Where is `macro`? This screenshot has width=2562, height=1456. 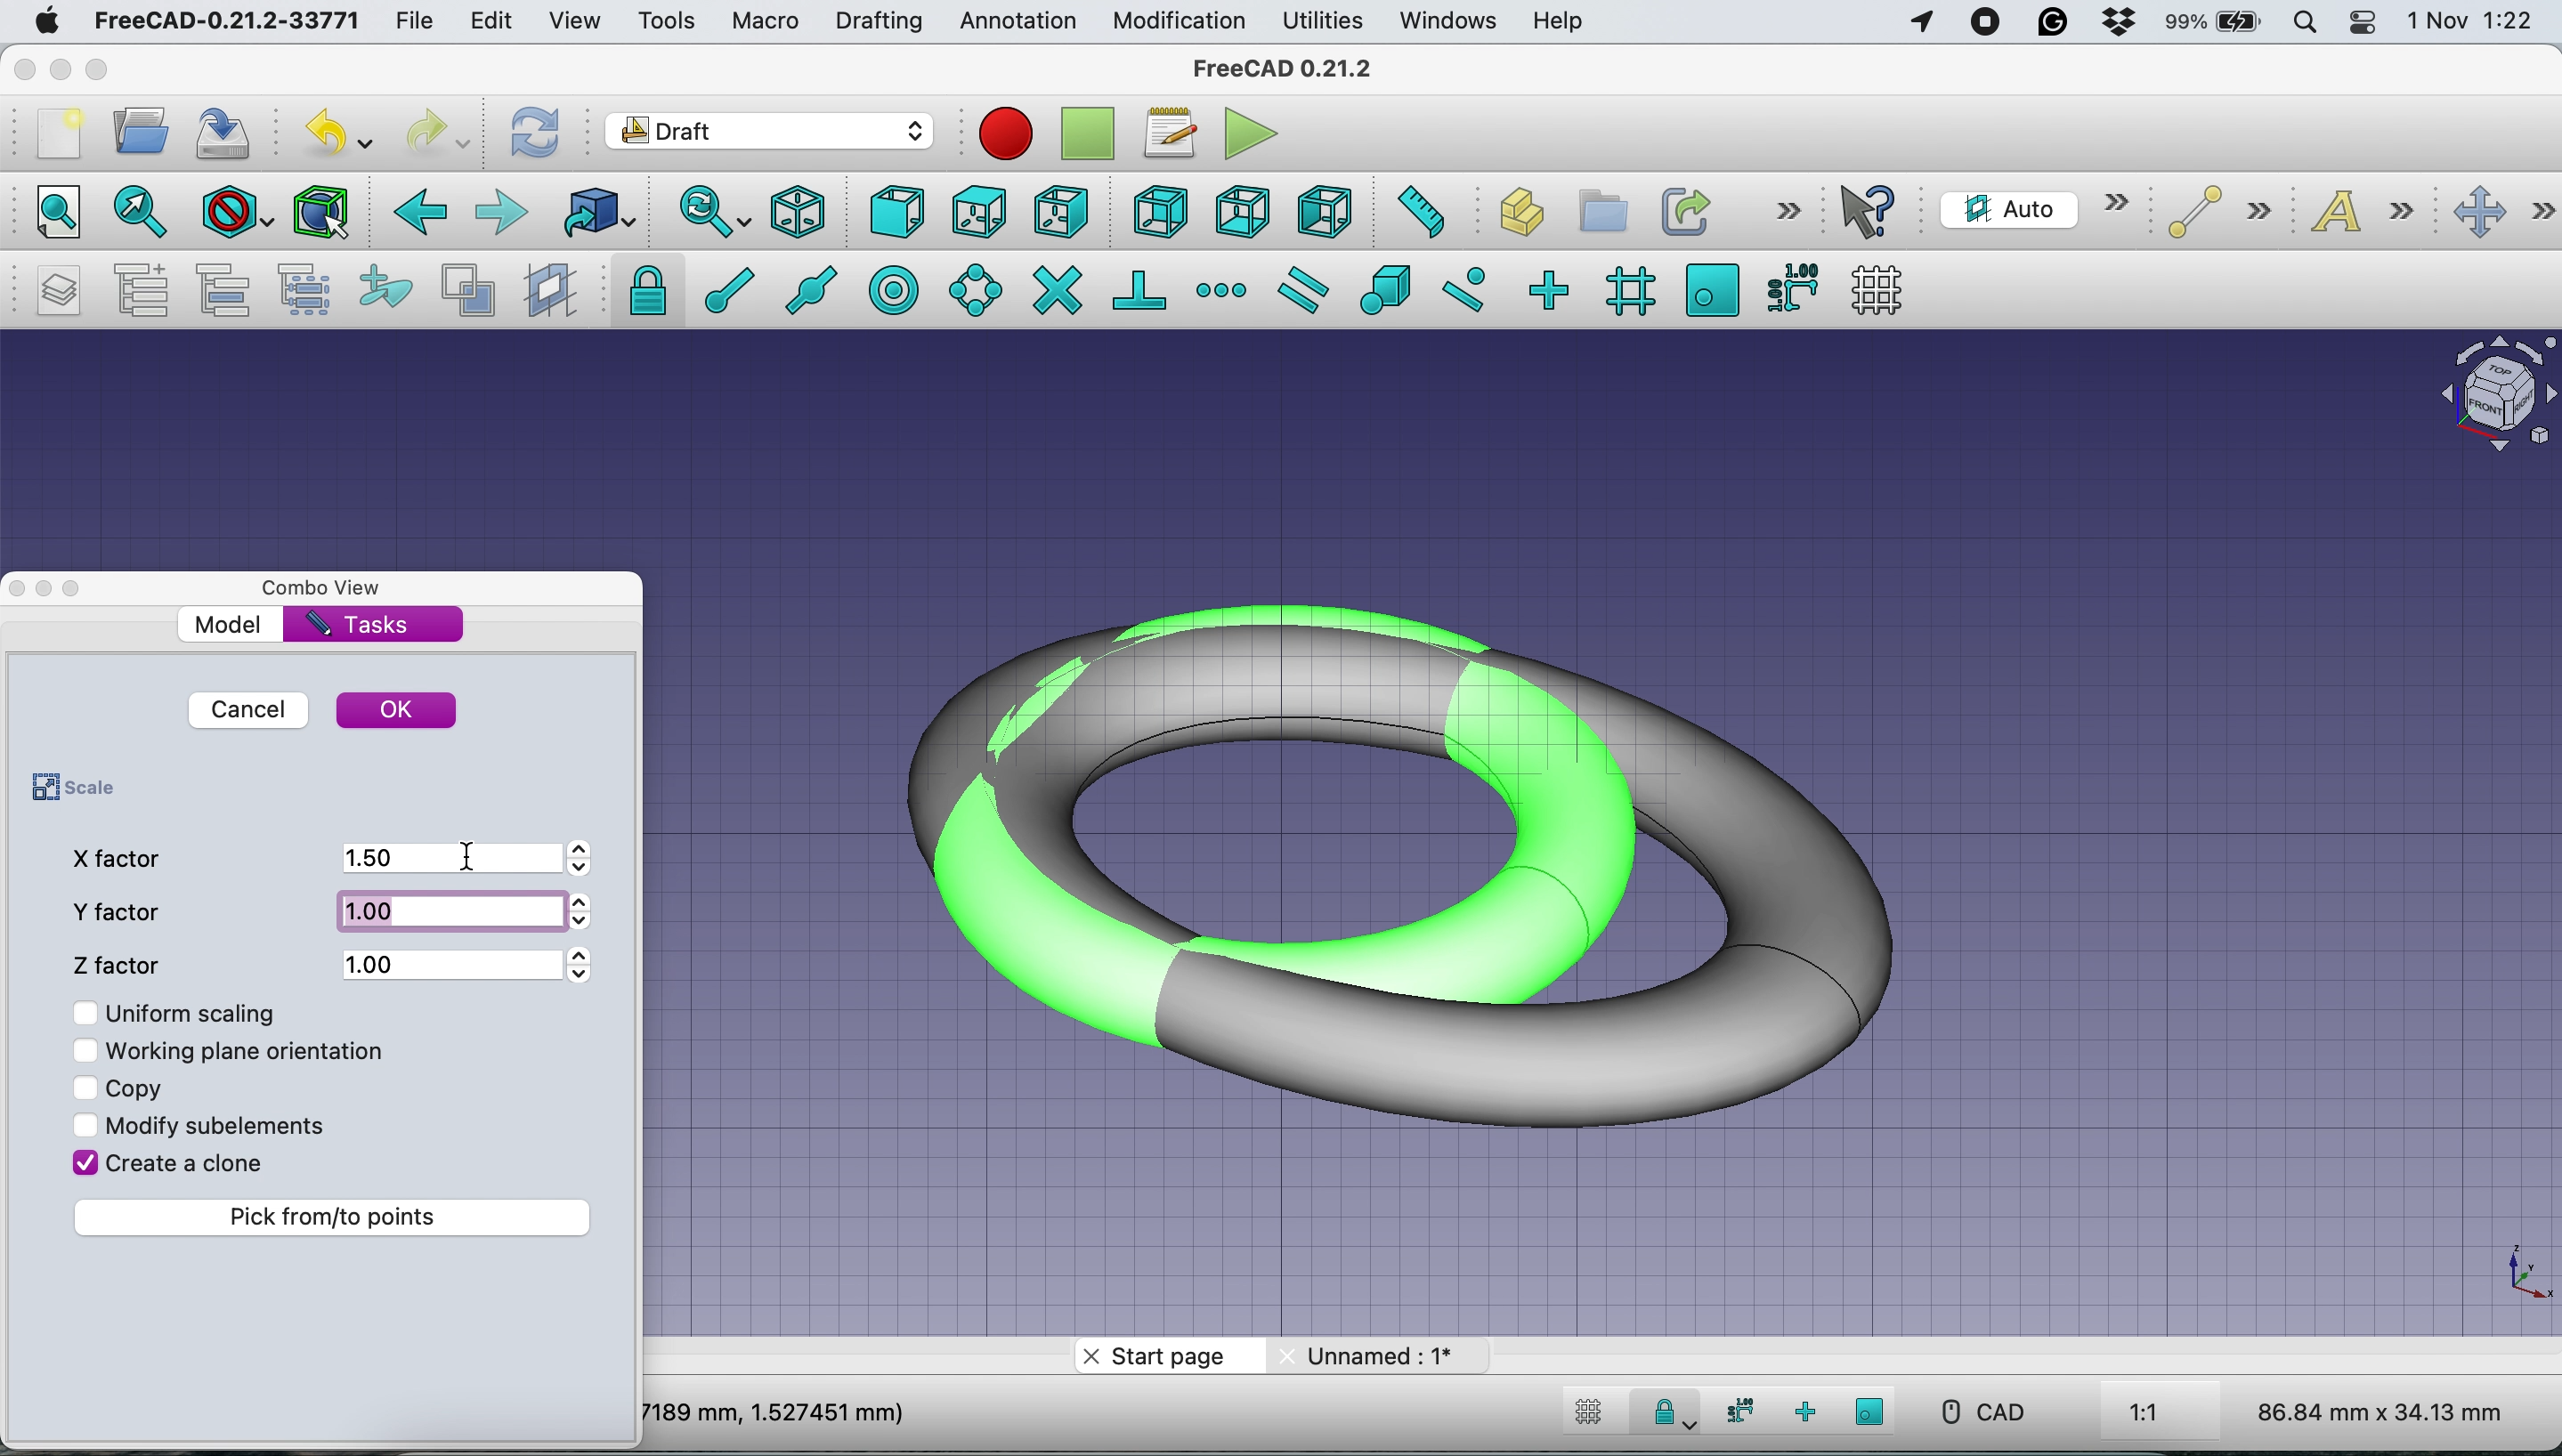 macro is located at coordinates (766, 24).